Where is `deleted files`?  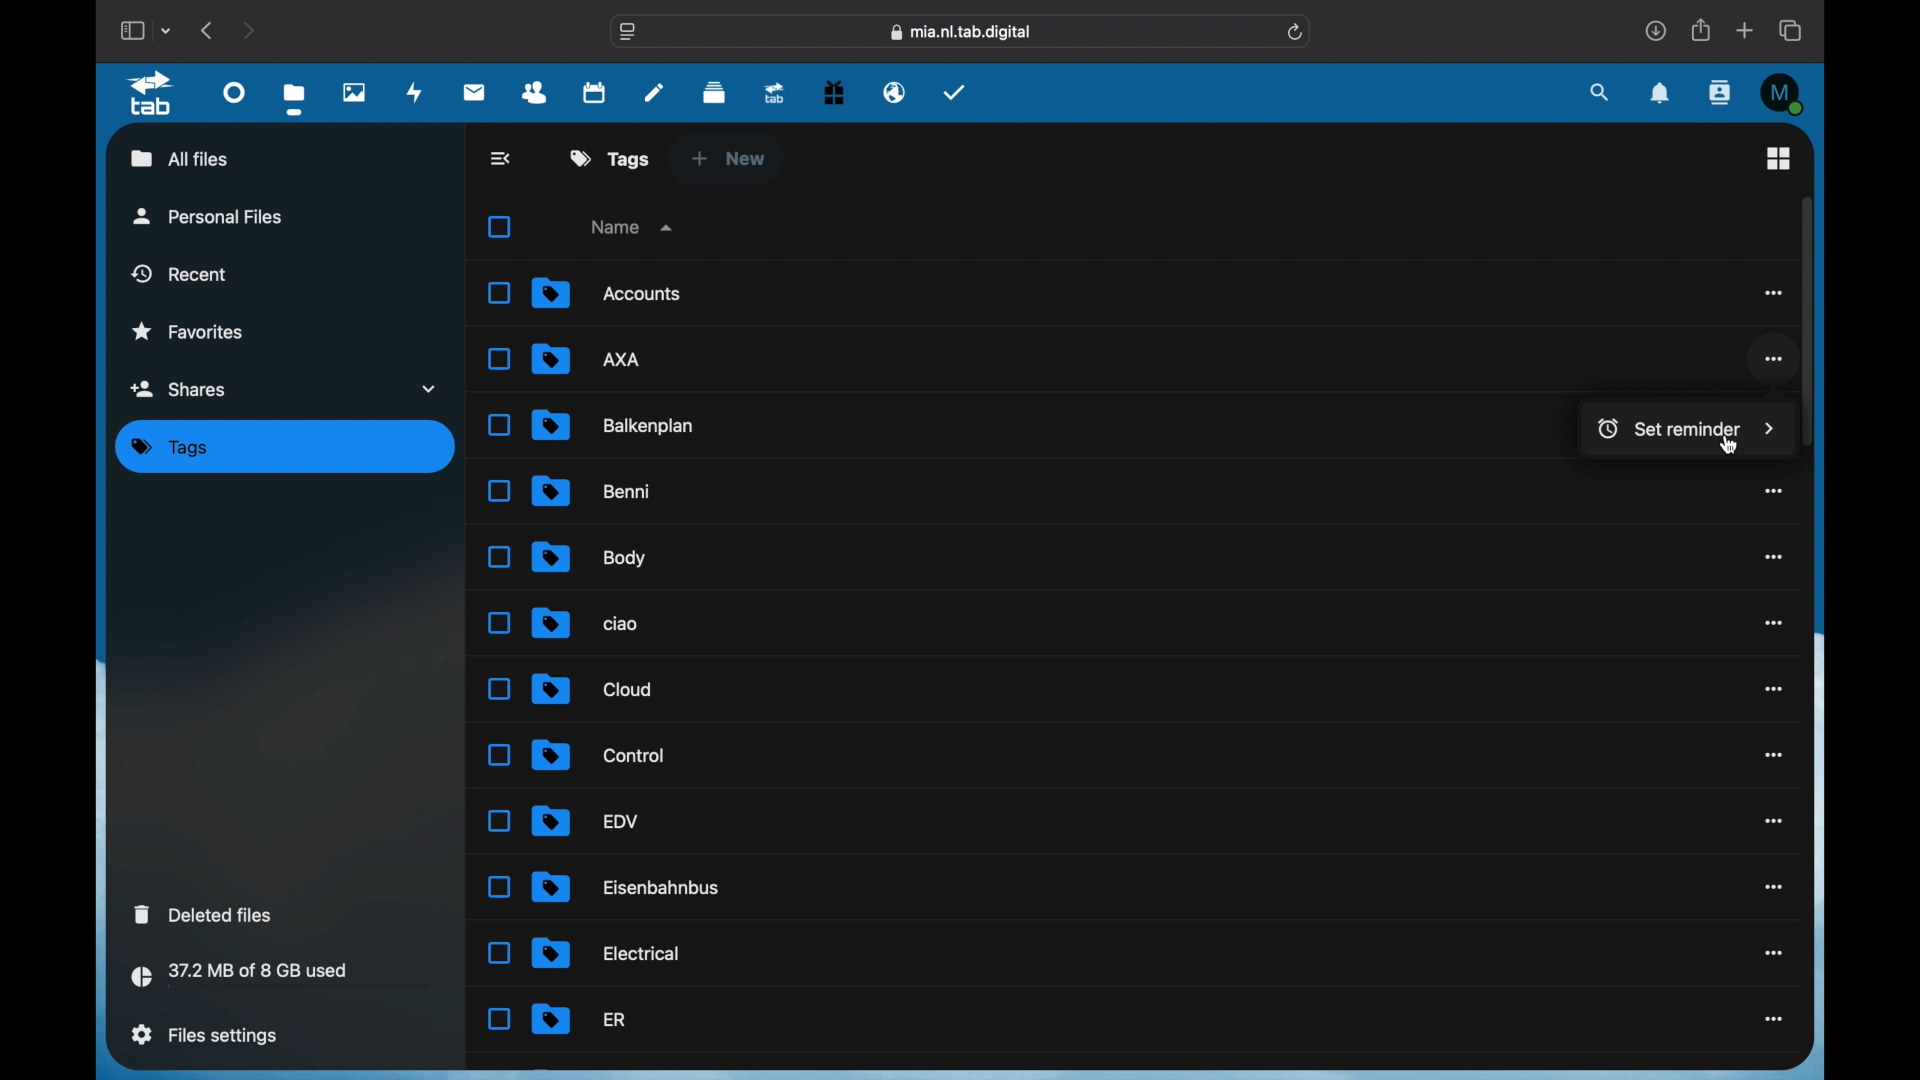
deleted files is located at coordinates (203, 914).